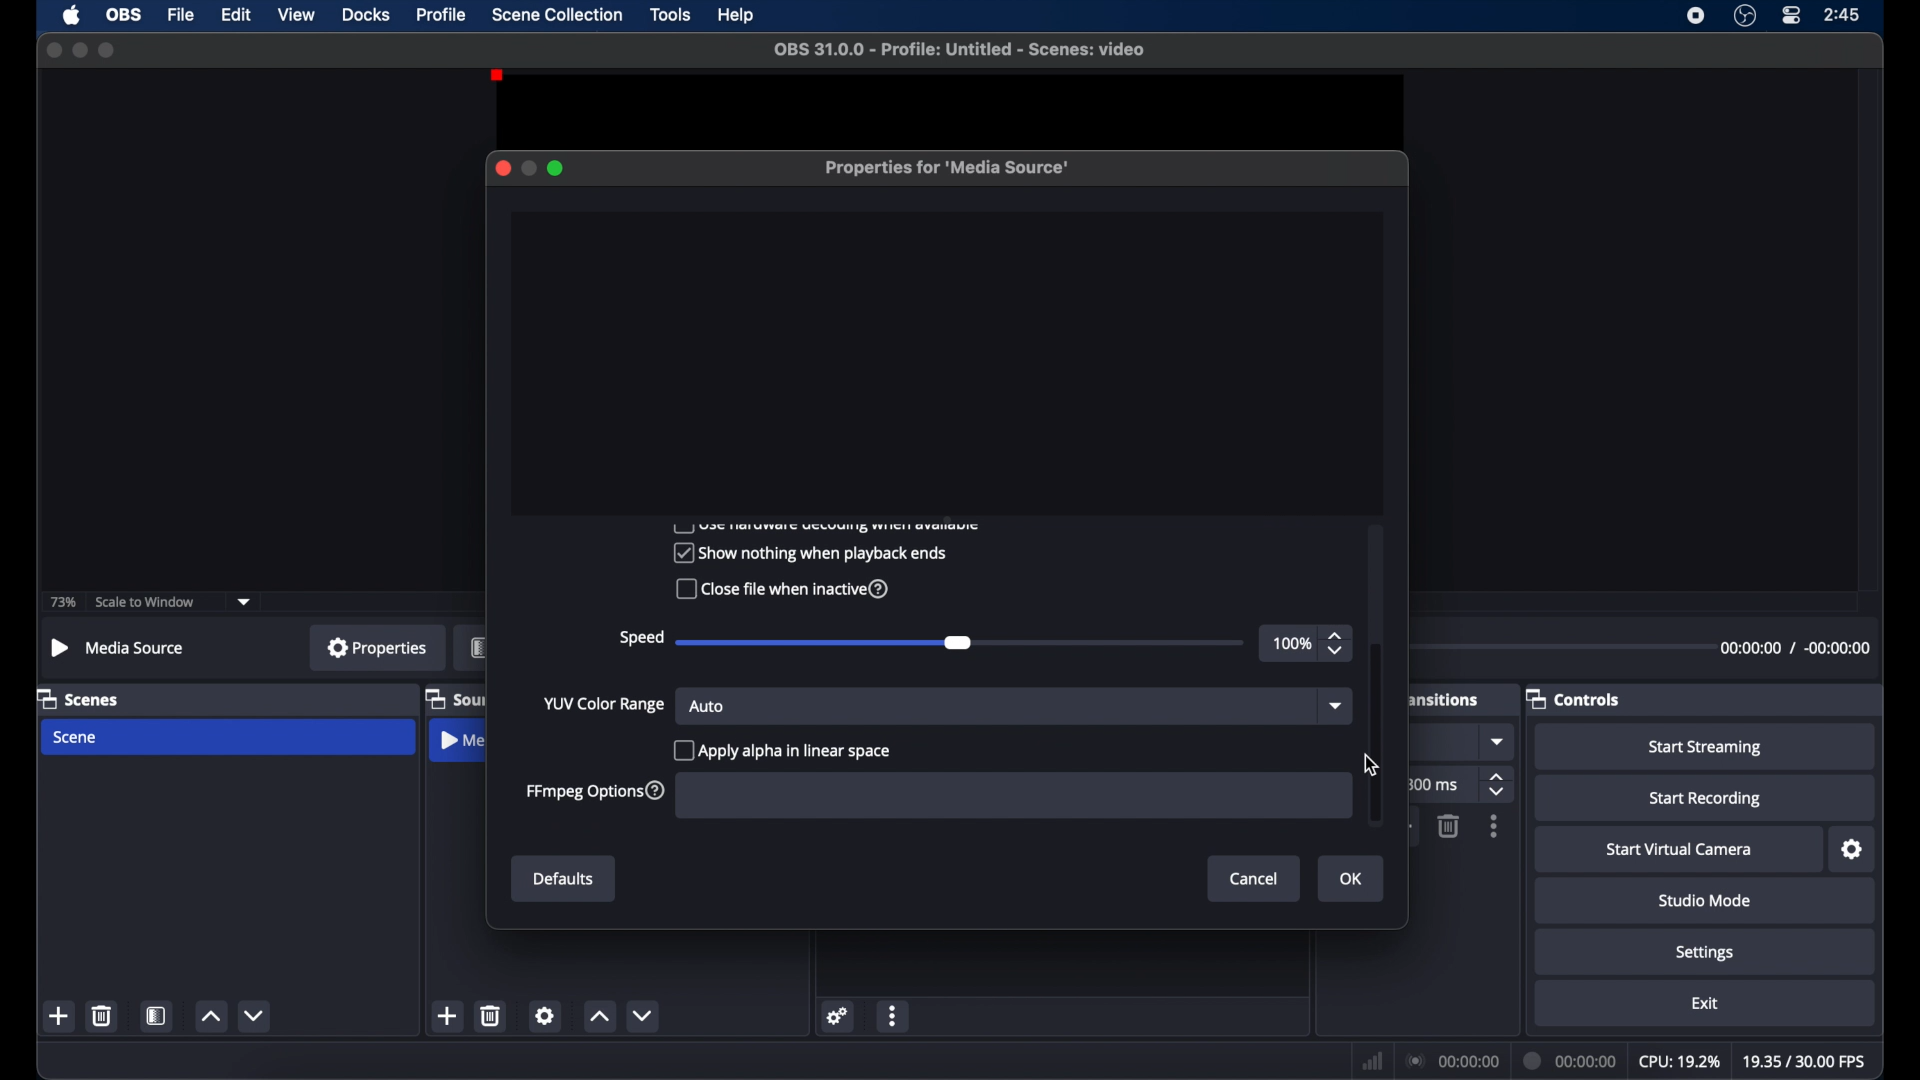  What do you see at coordinates (455, 698) in the screenshot?
I see `sources` at bounding box center [455, 698].